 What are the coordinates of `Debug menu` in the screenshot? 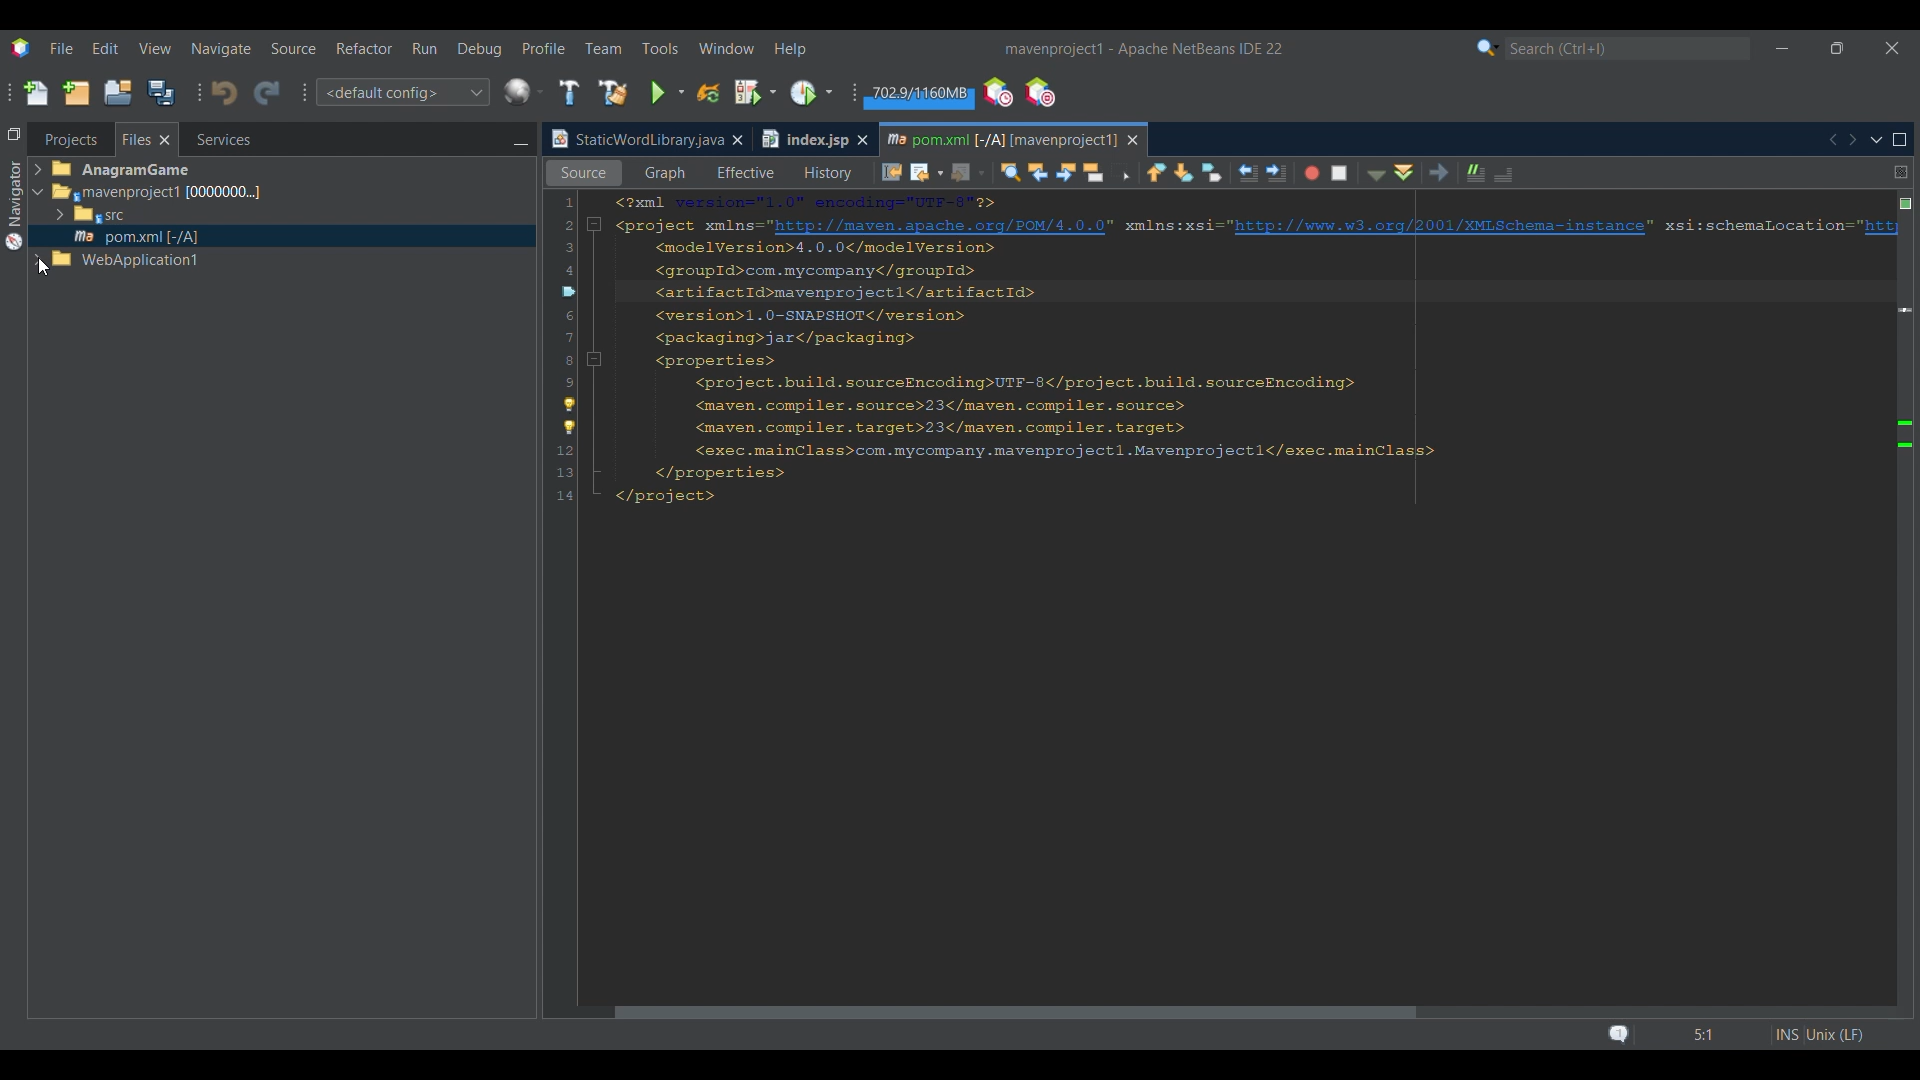 It's located at (480, 49).